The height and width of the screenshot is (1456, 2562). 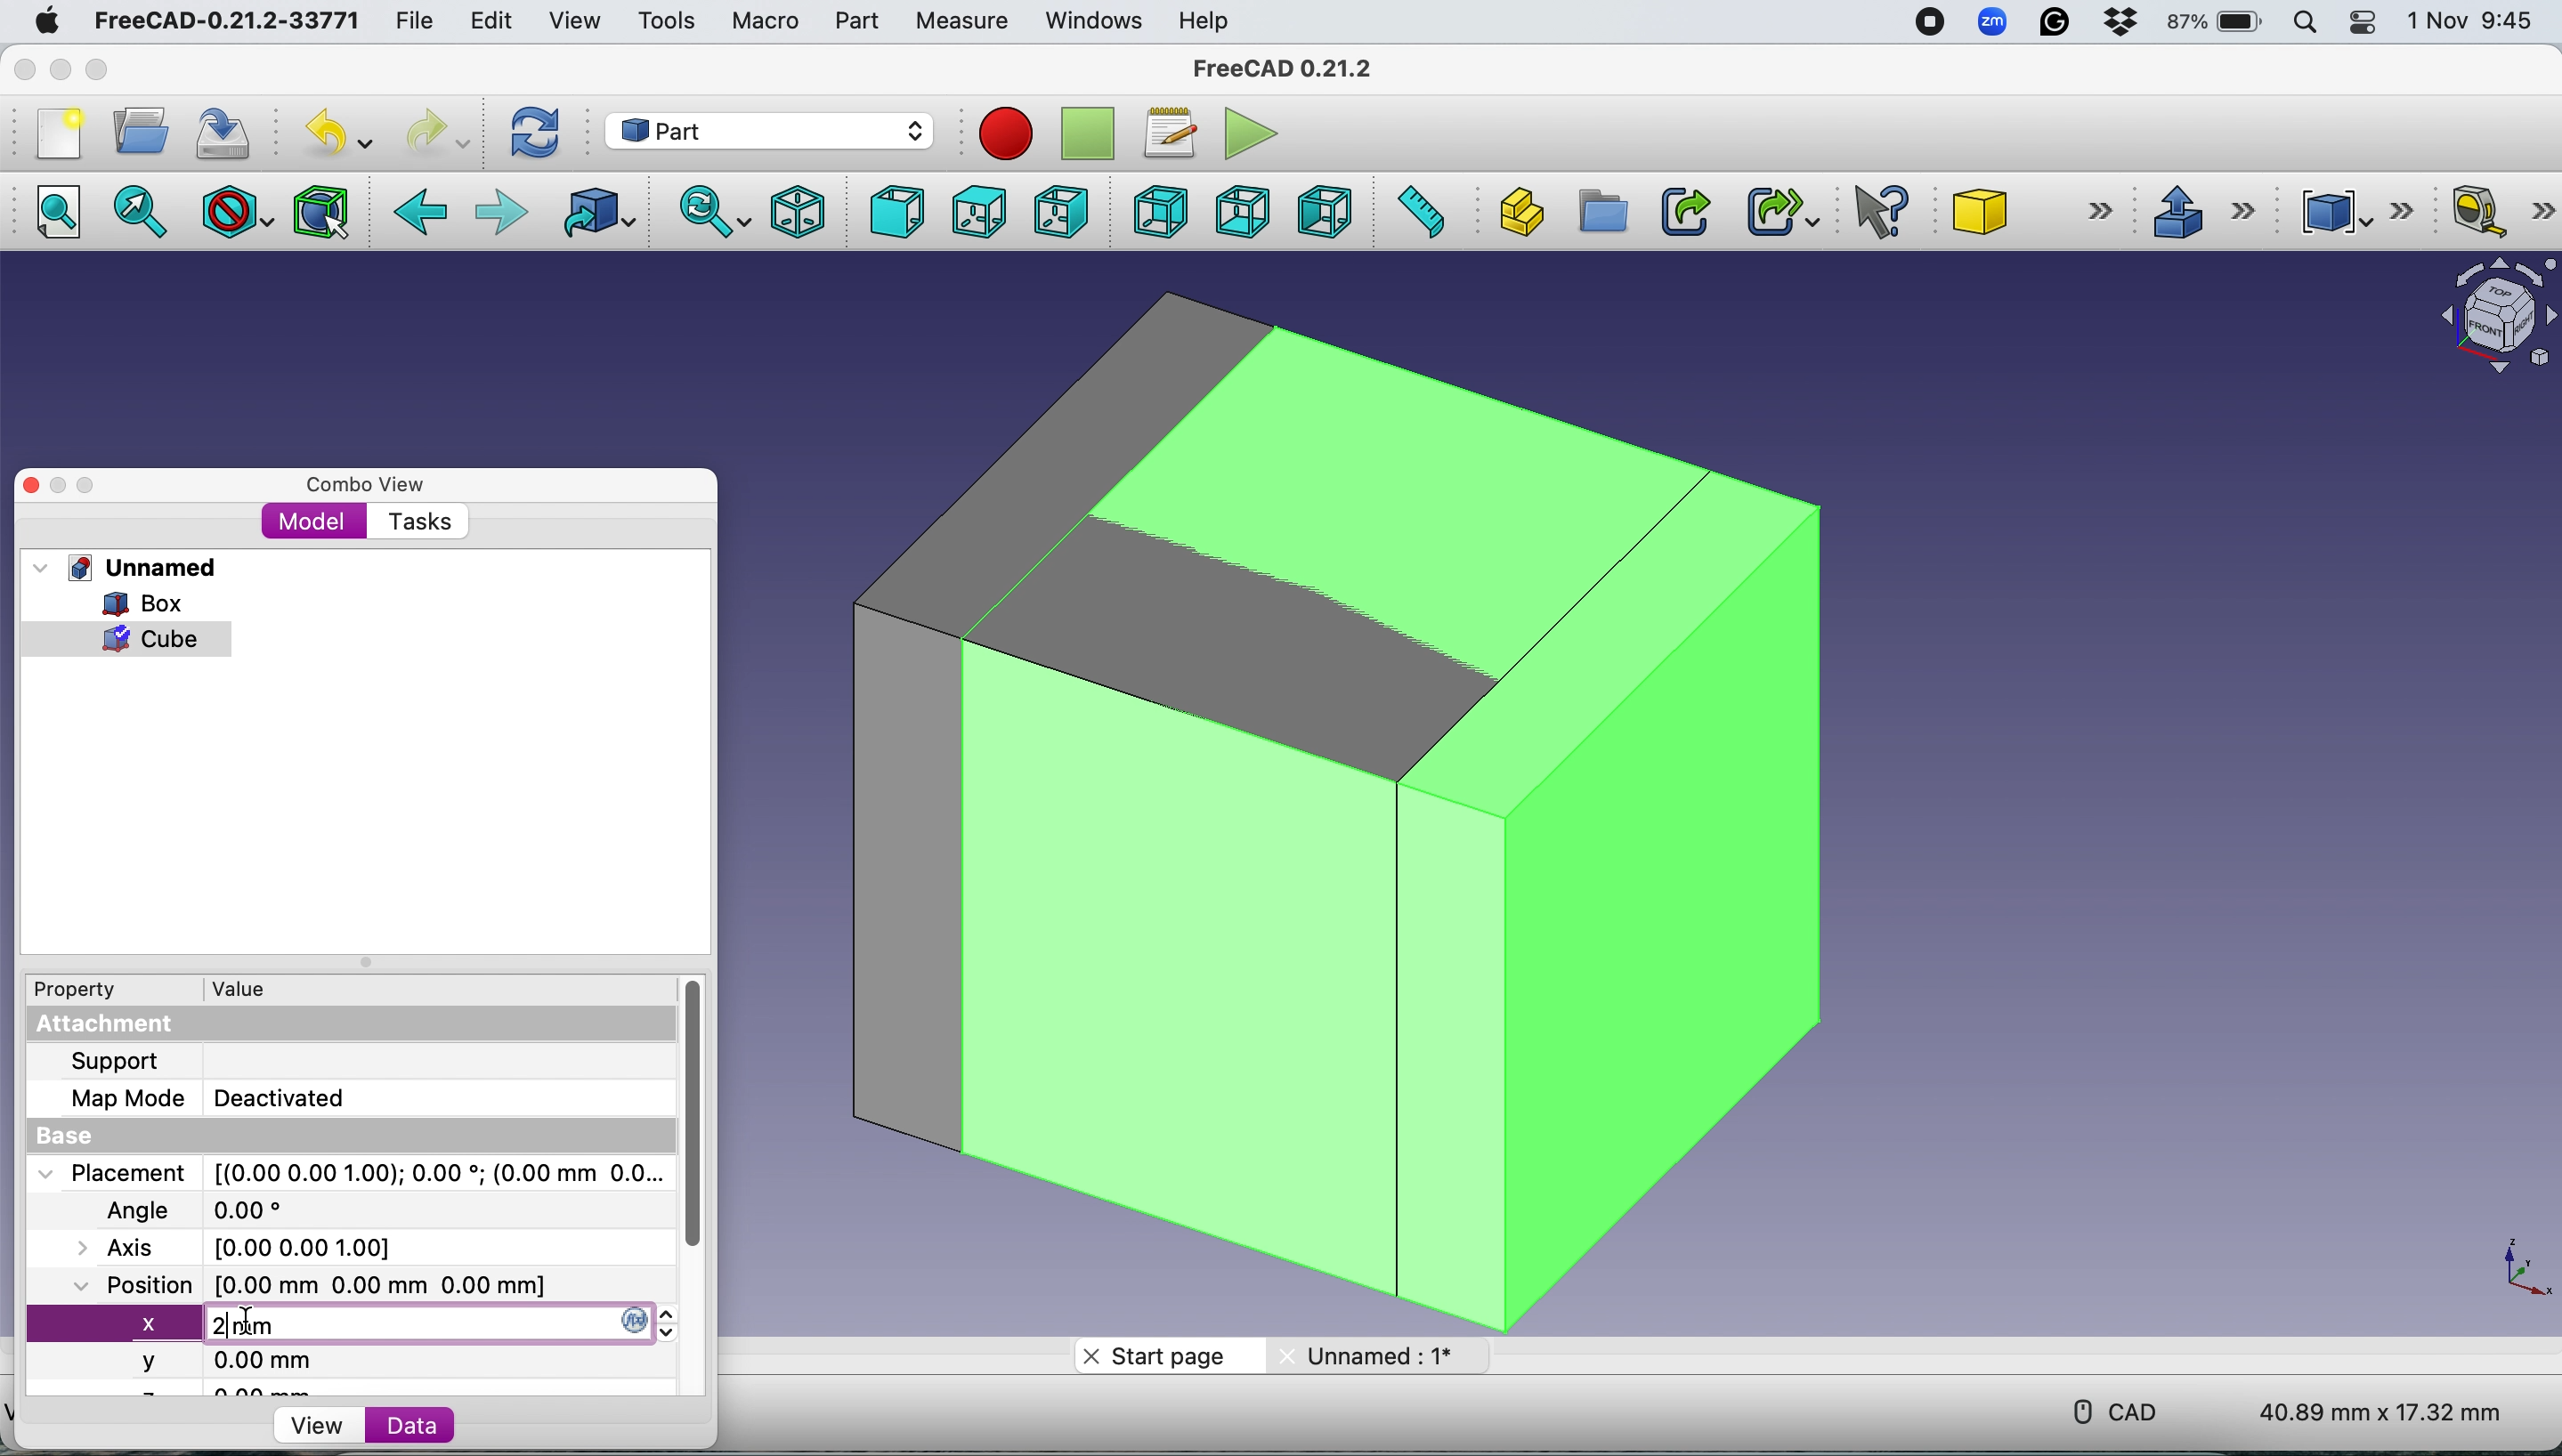 I want to click on Part, so click(x=856, y=21).